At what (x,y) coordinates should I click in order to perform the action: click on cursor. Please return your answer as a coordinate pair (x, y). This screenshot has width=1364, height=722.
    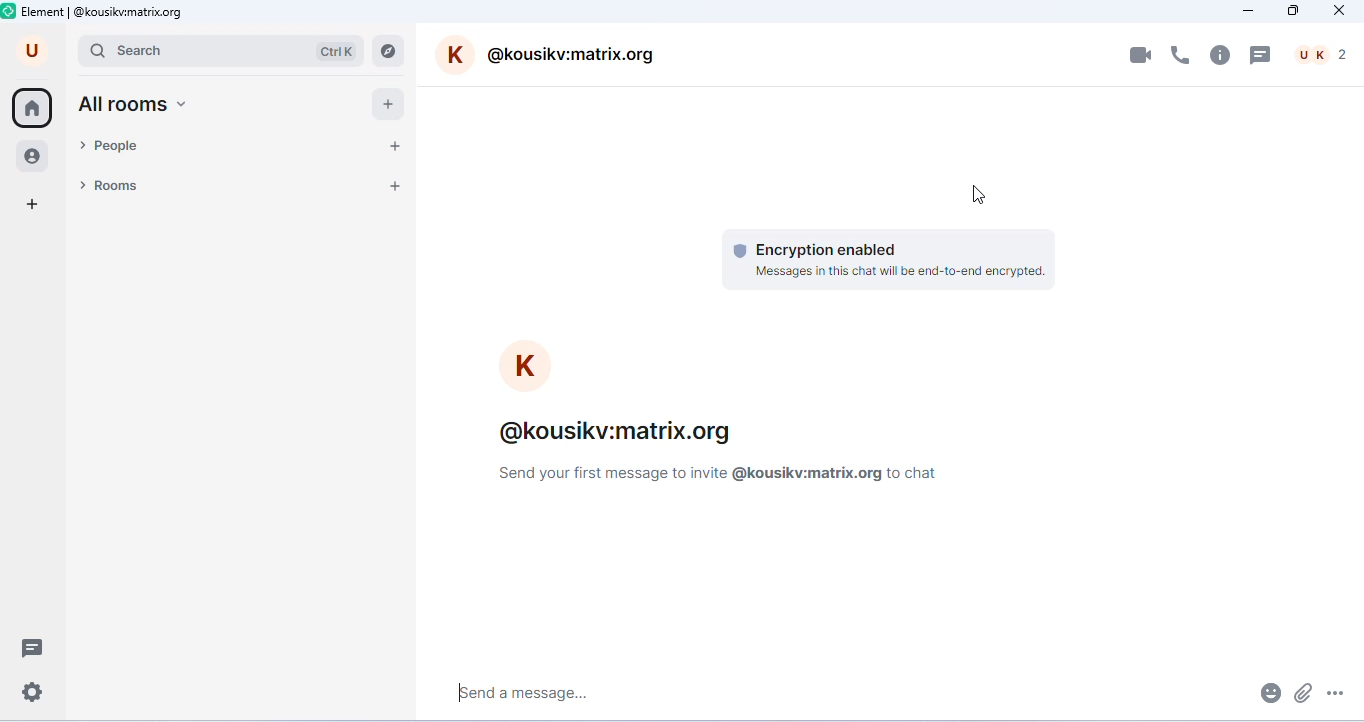
    Looking at the image, I should click on (980, 194).